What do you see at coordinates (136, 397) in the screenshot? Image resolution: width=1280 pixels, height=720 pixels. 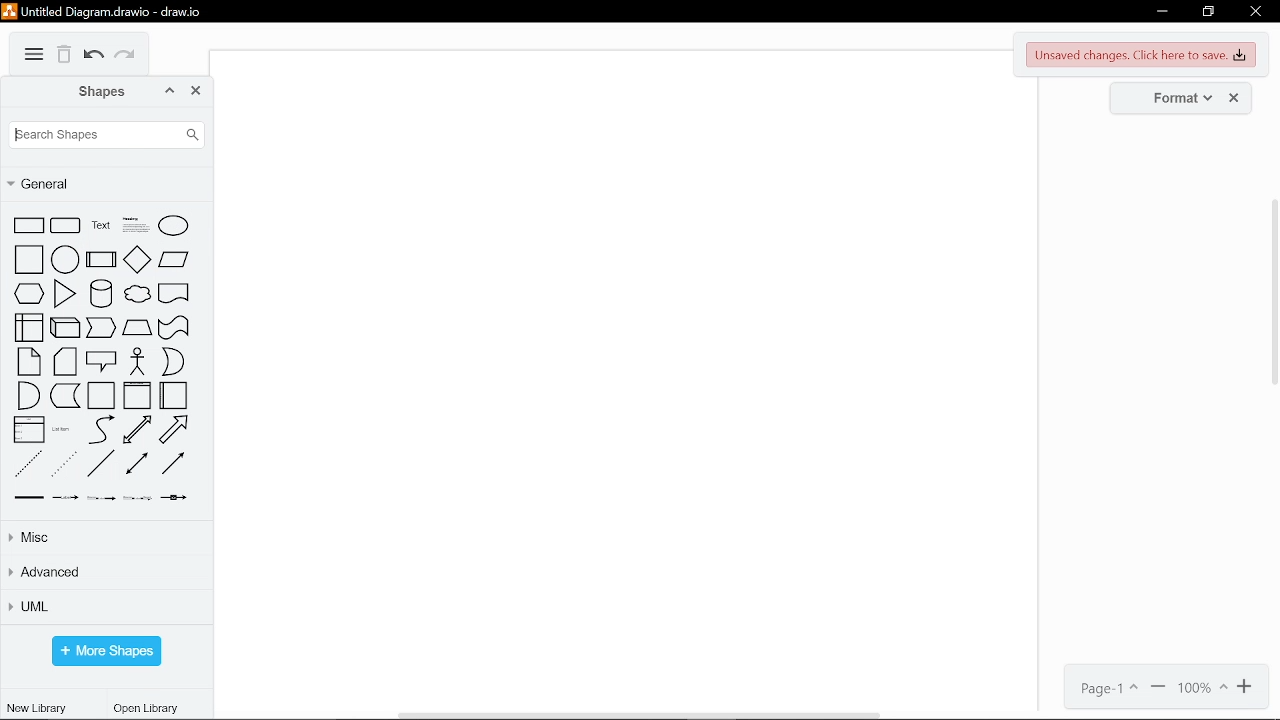 I see `vertical container` at bounding box center [136, 397].